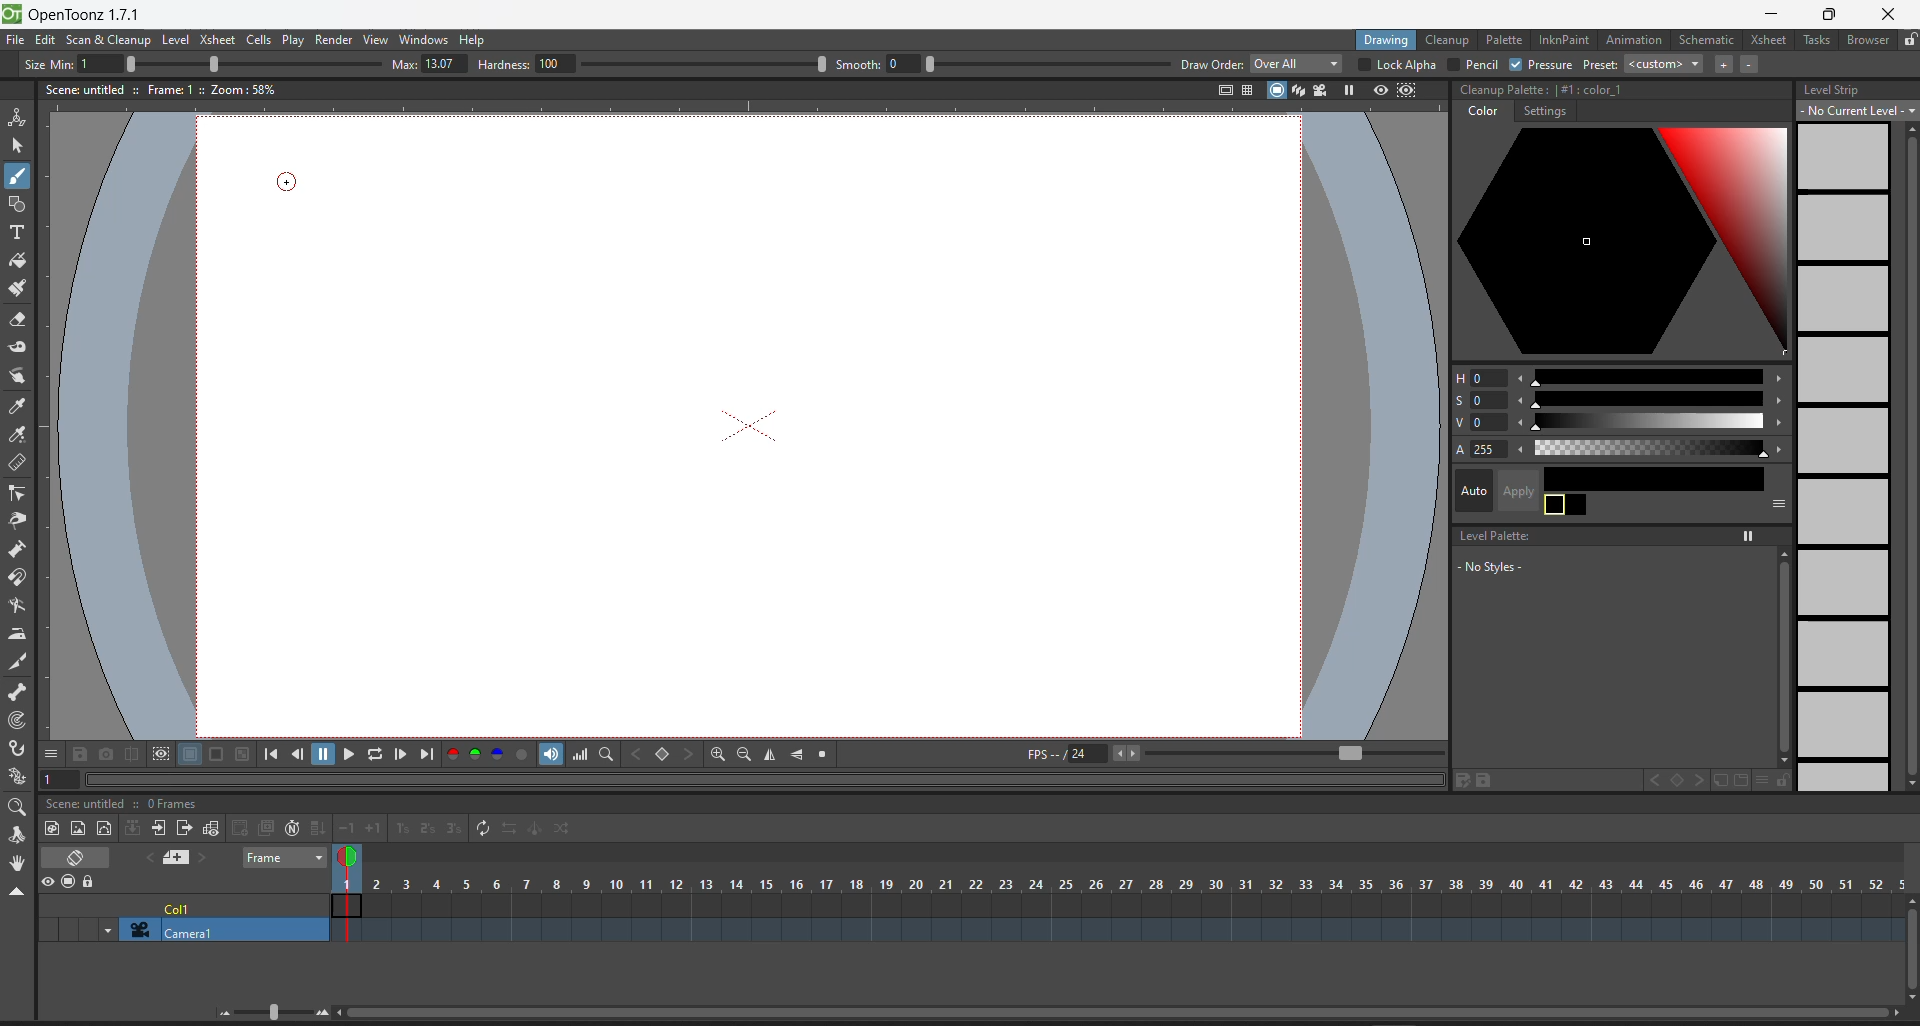 This screenshot has width=1920, height=1026. I want to click on add preset, so click(1720, 64).